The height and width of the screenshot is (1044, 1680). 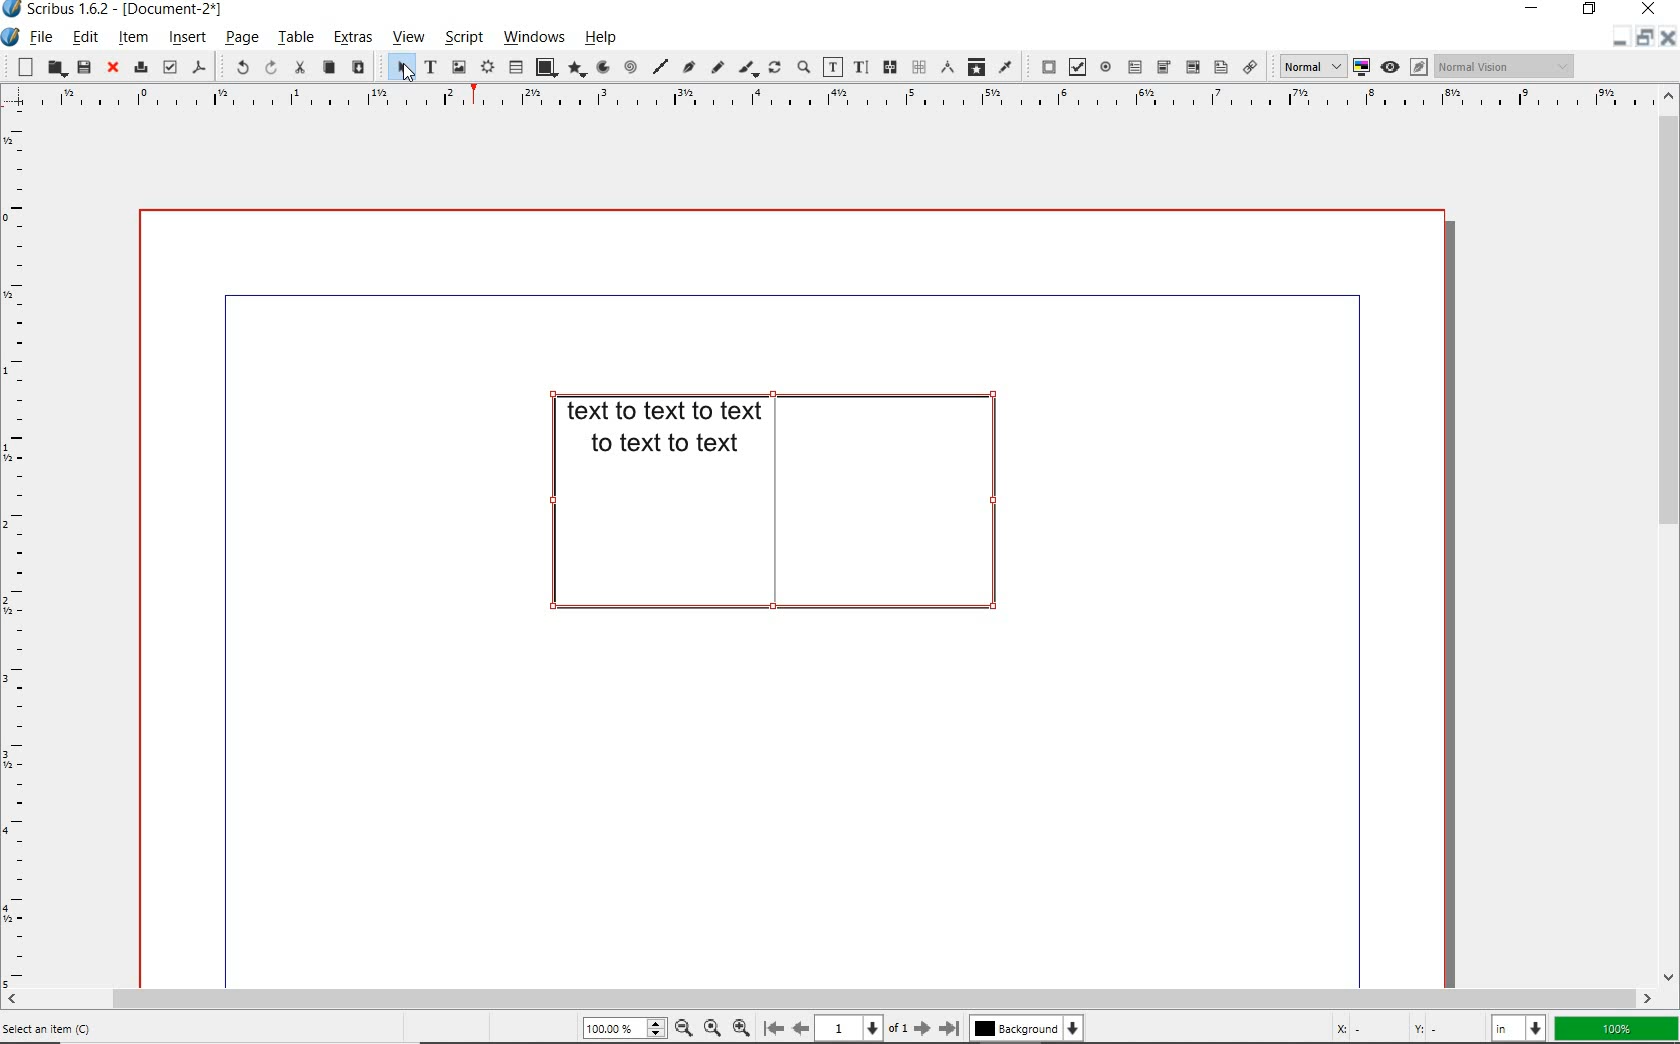 I want to click on view, so click(x=407, y=37).